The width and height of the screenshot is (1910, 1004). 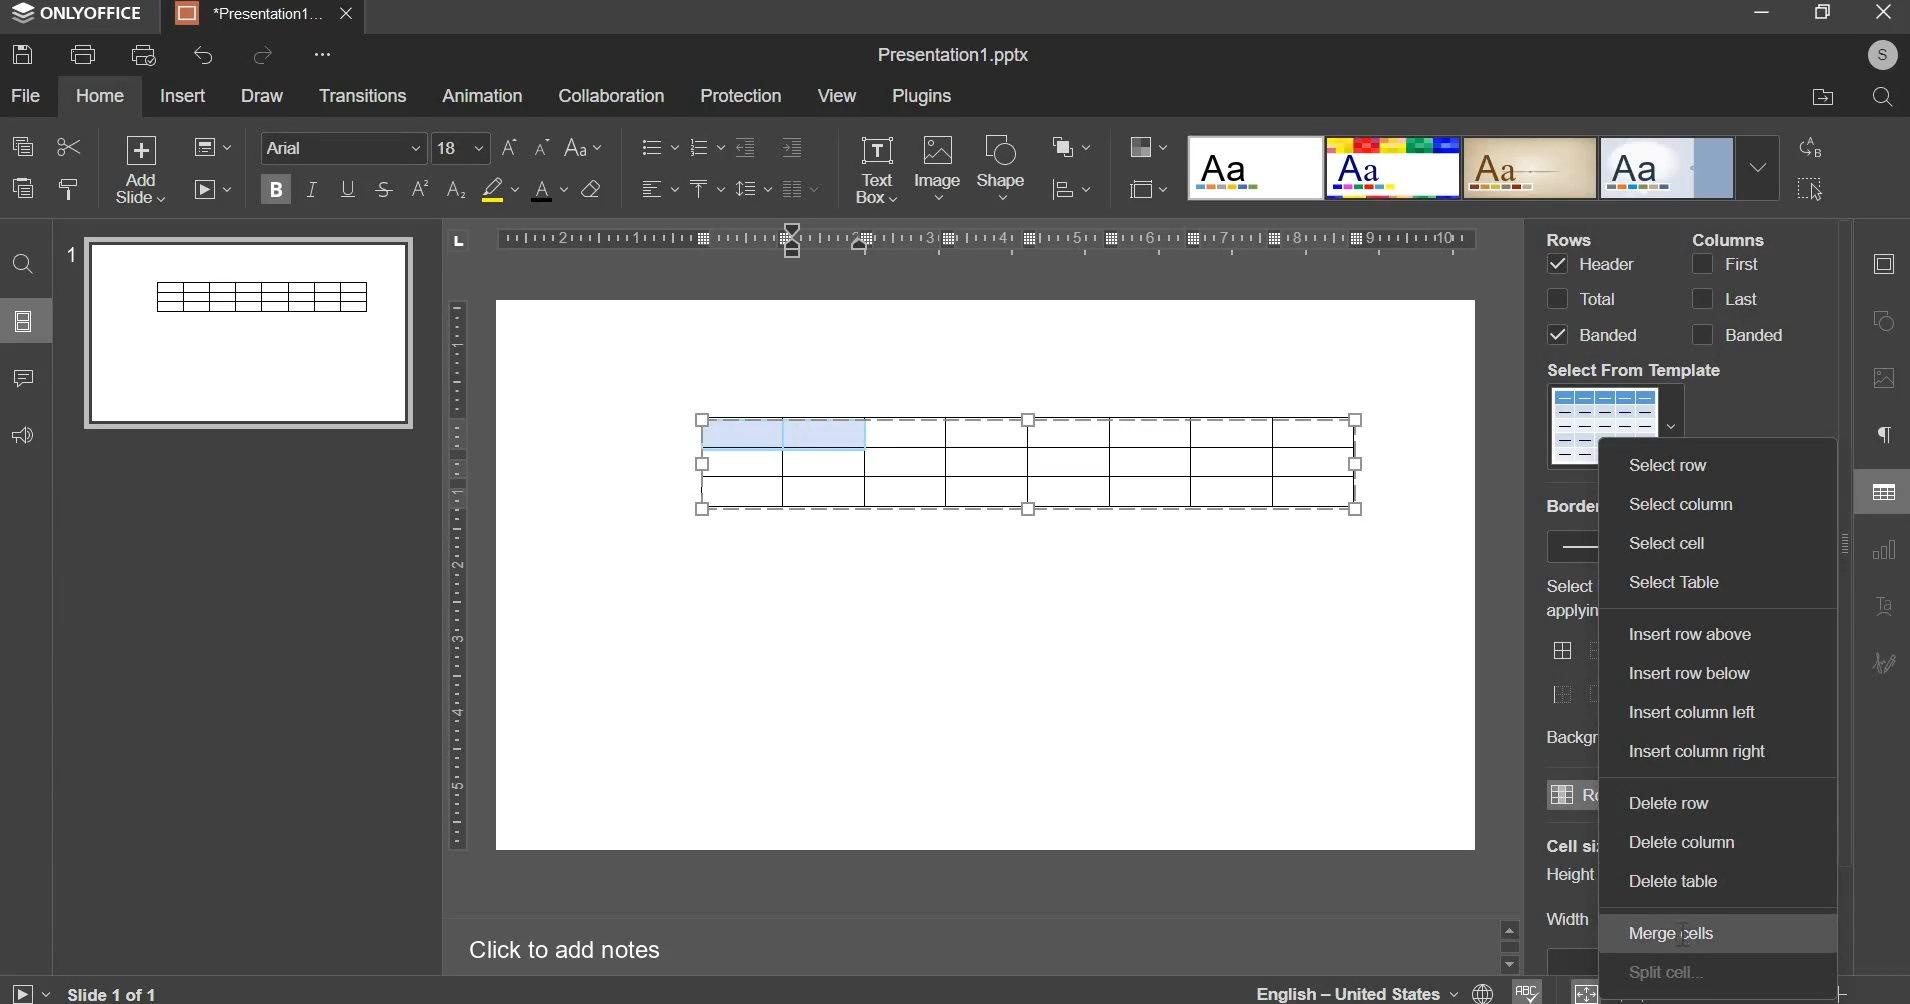 What do you see at coordinates (1695, 752) in the screenshot?
I see `insert column right` at bounding box center [1695, 752].